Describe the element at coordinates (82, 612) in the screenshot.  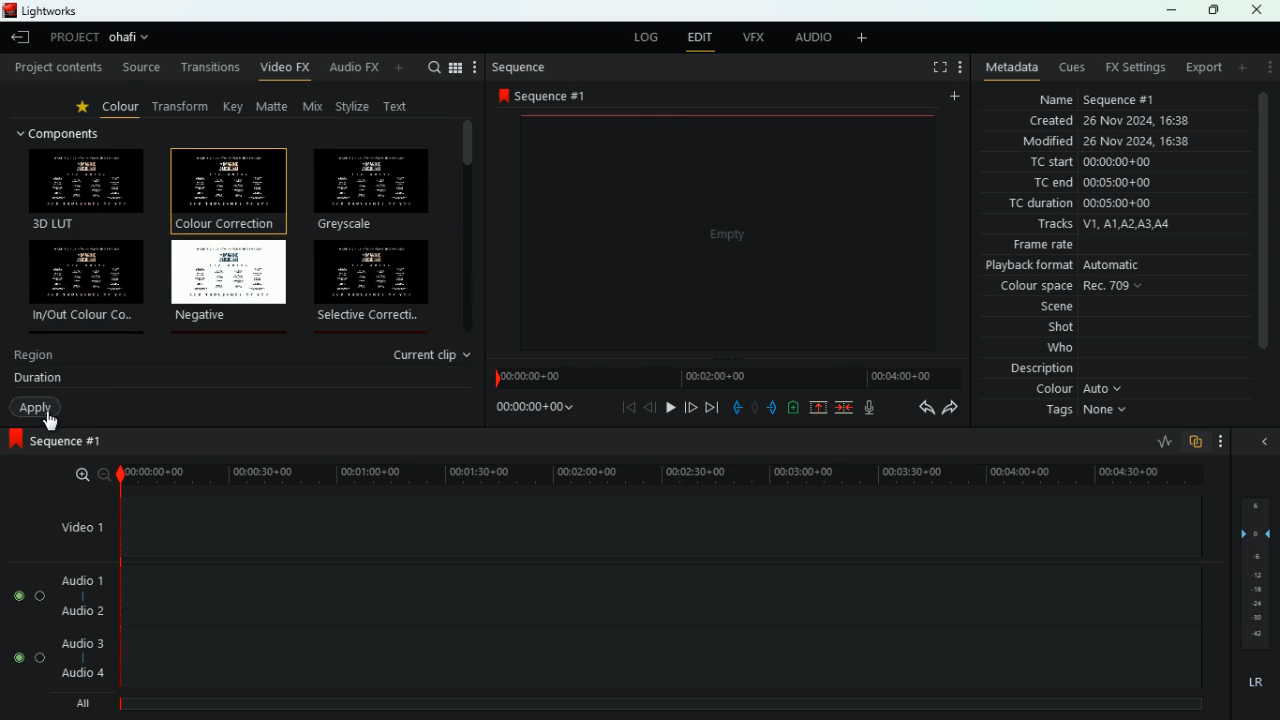
I see `audio 2` at that location.